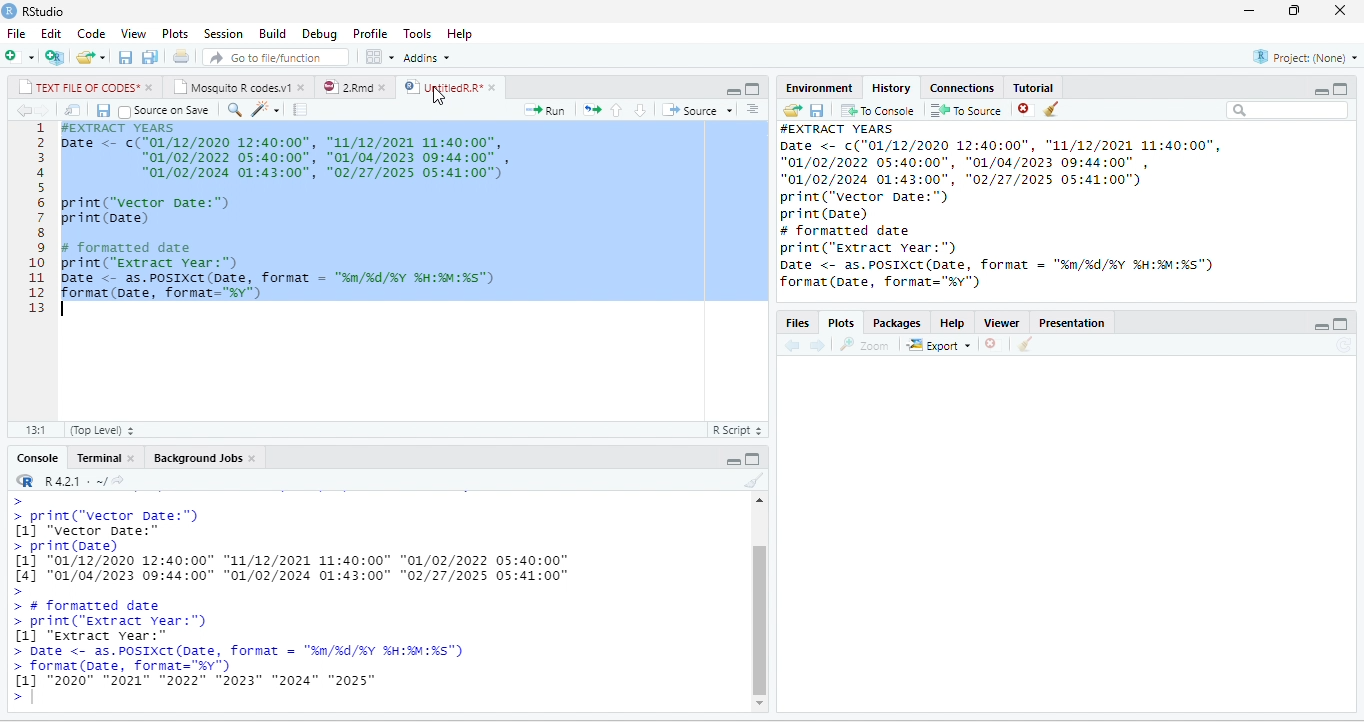 The image size is (1364, 722). What do you see at coordinates (180, 56) in the screenshot?
I see `print` at bounding box center [180, 56].